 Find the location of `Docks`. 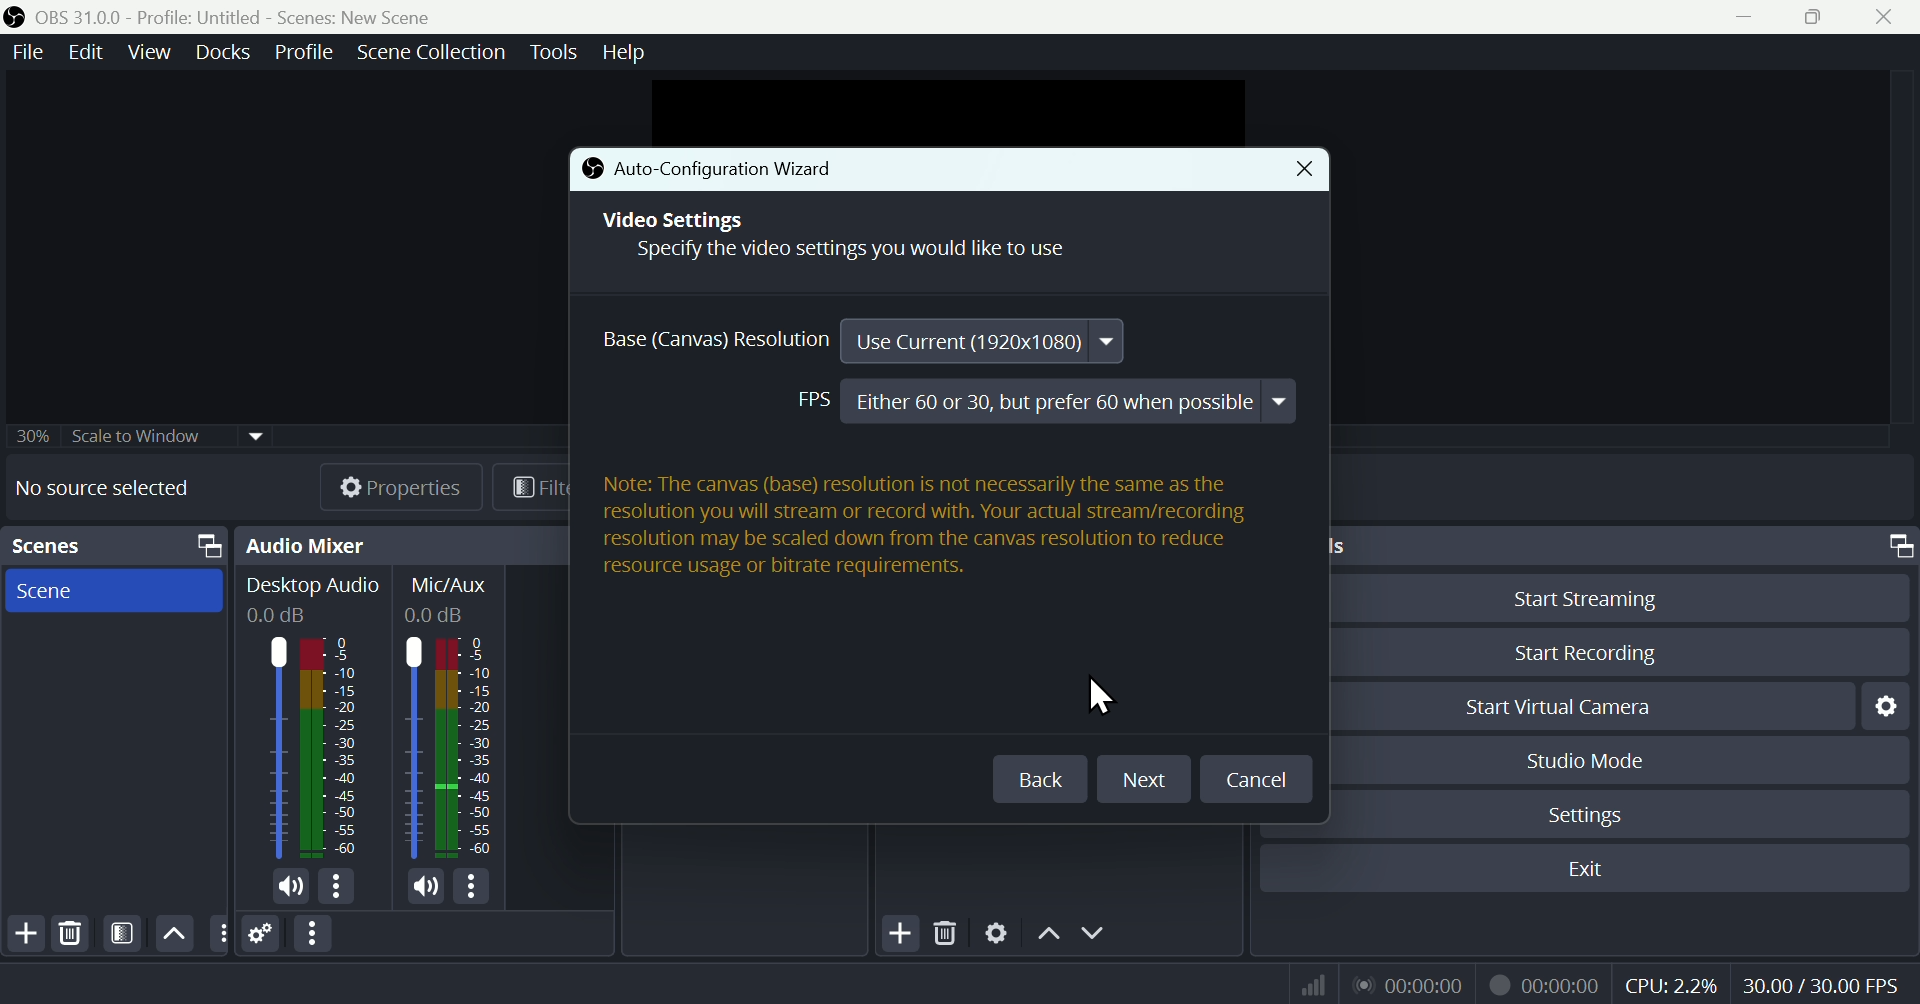

Docks is located at coordinates (216, 52).